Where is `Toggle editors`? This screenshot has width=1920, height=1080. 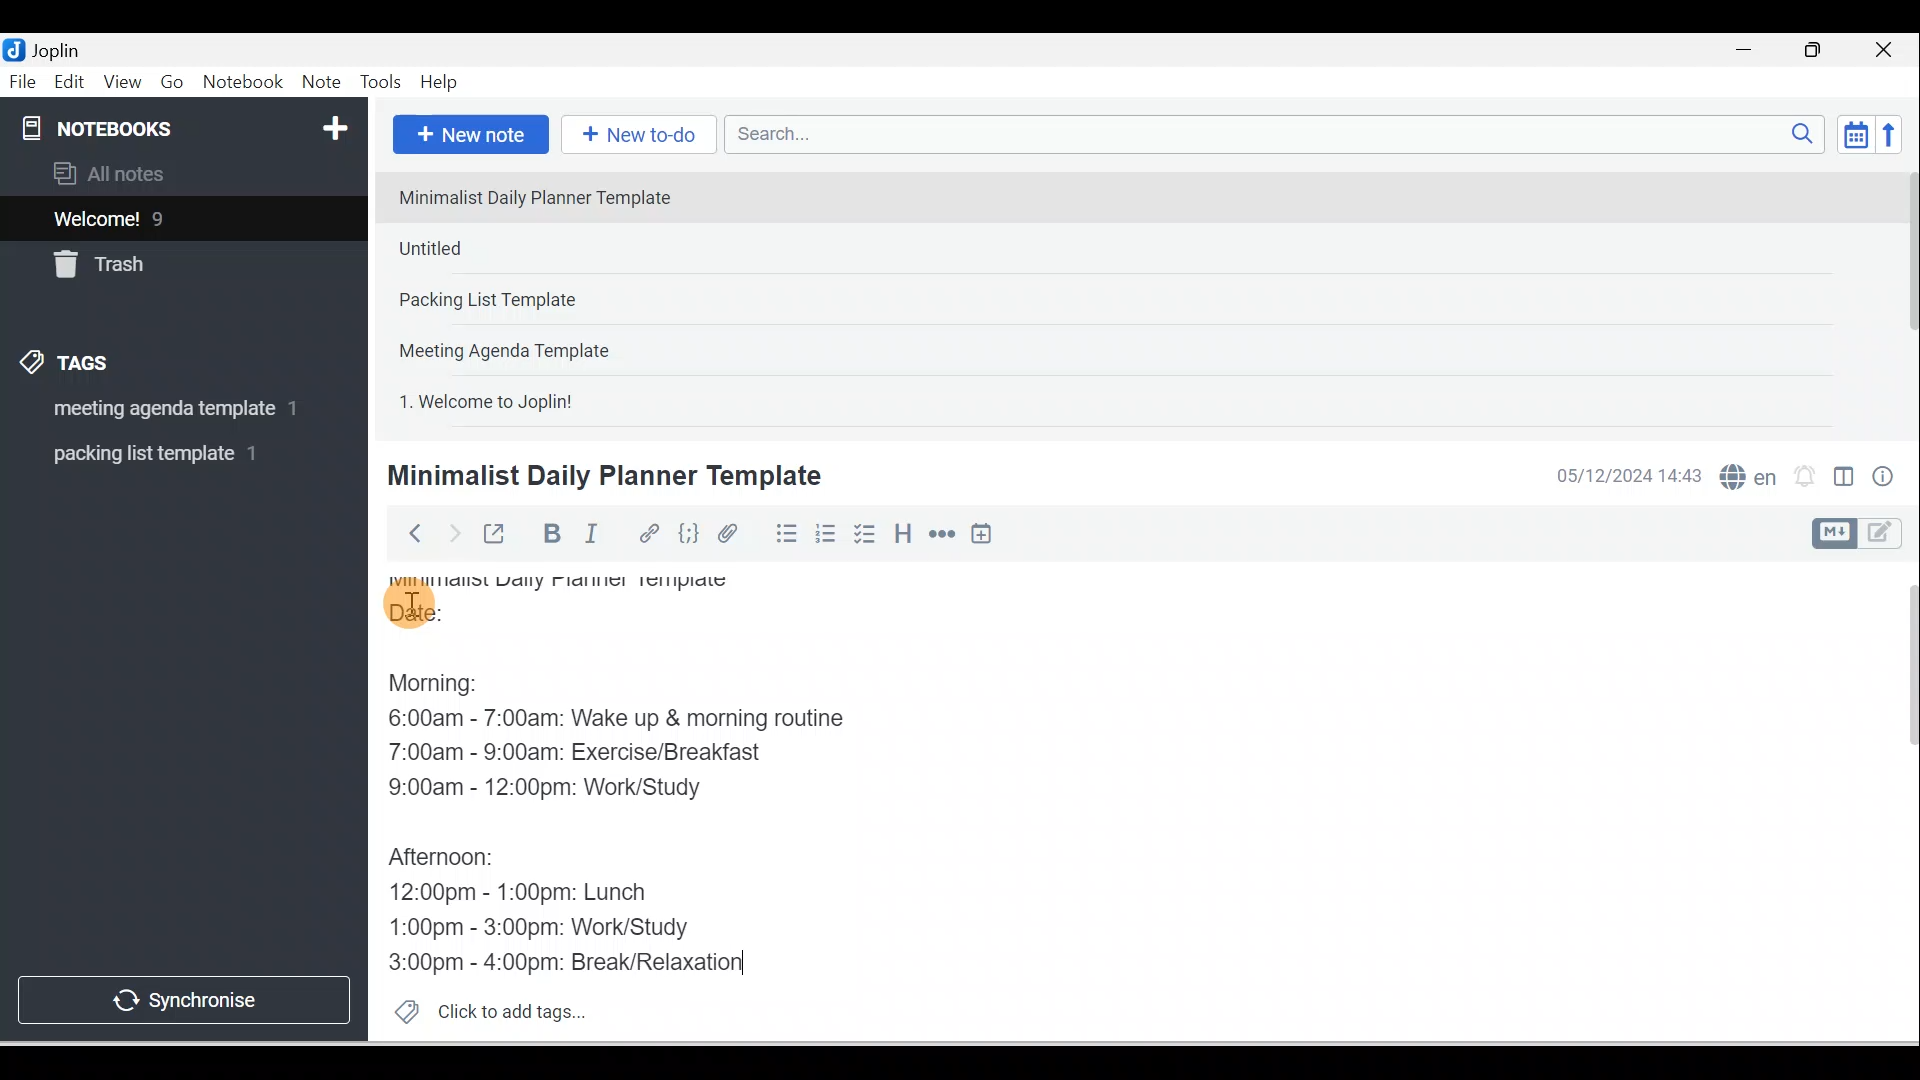
Toggle editors is located at coordinates (1844, 480).